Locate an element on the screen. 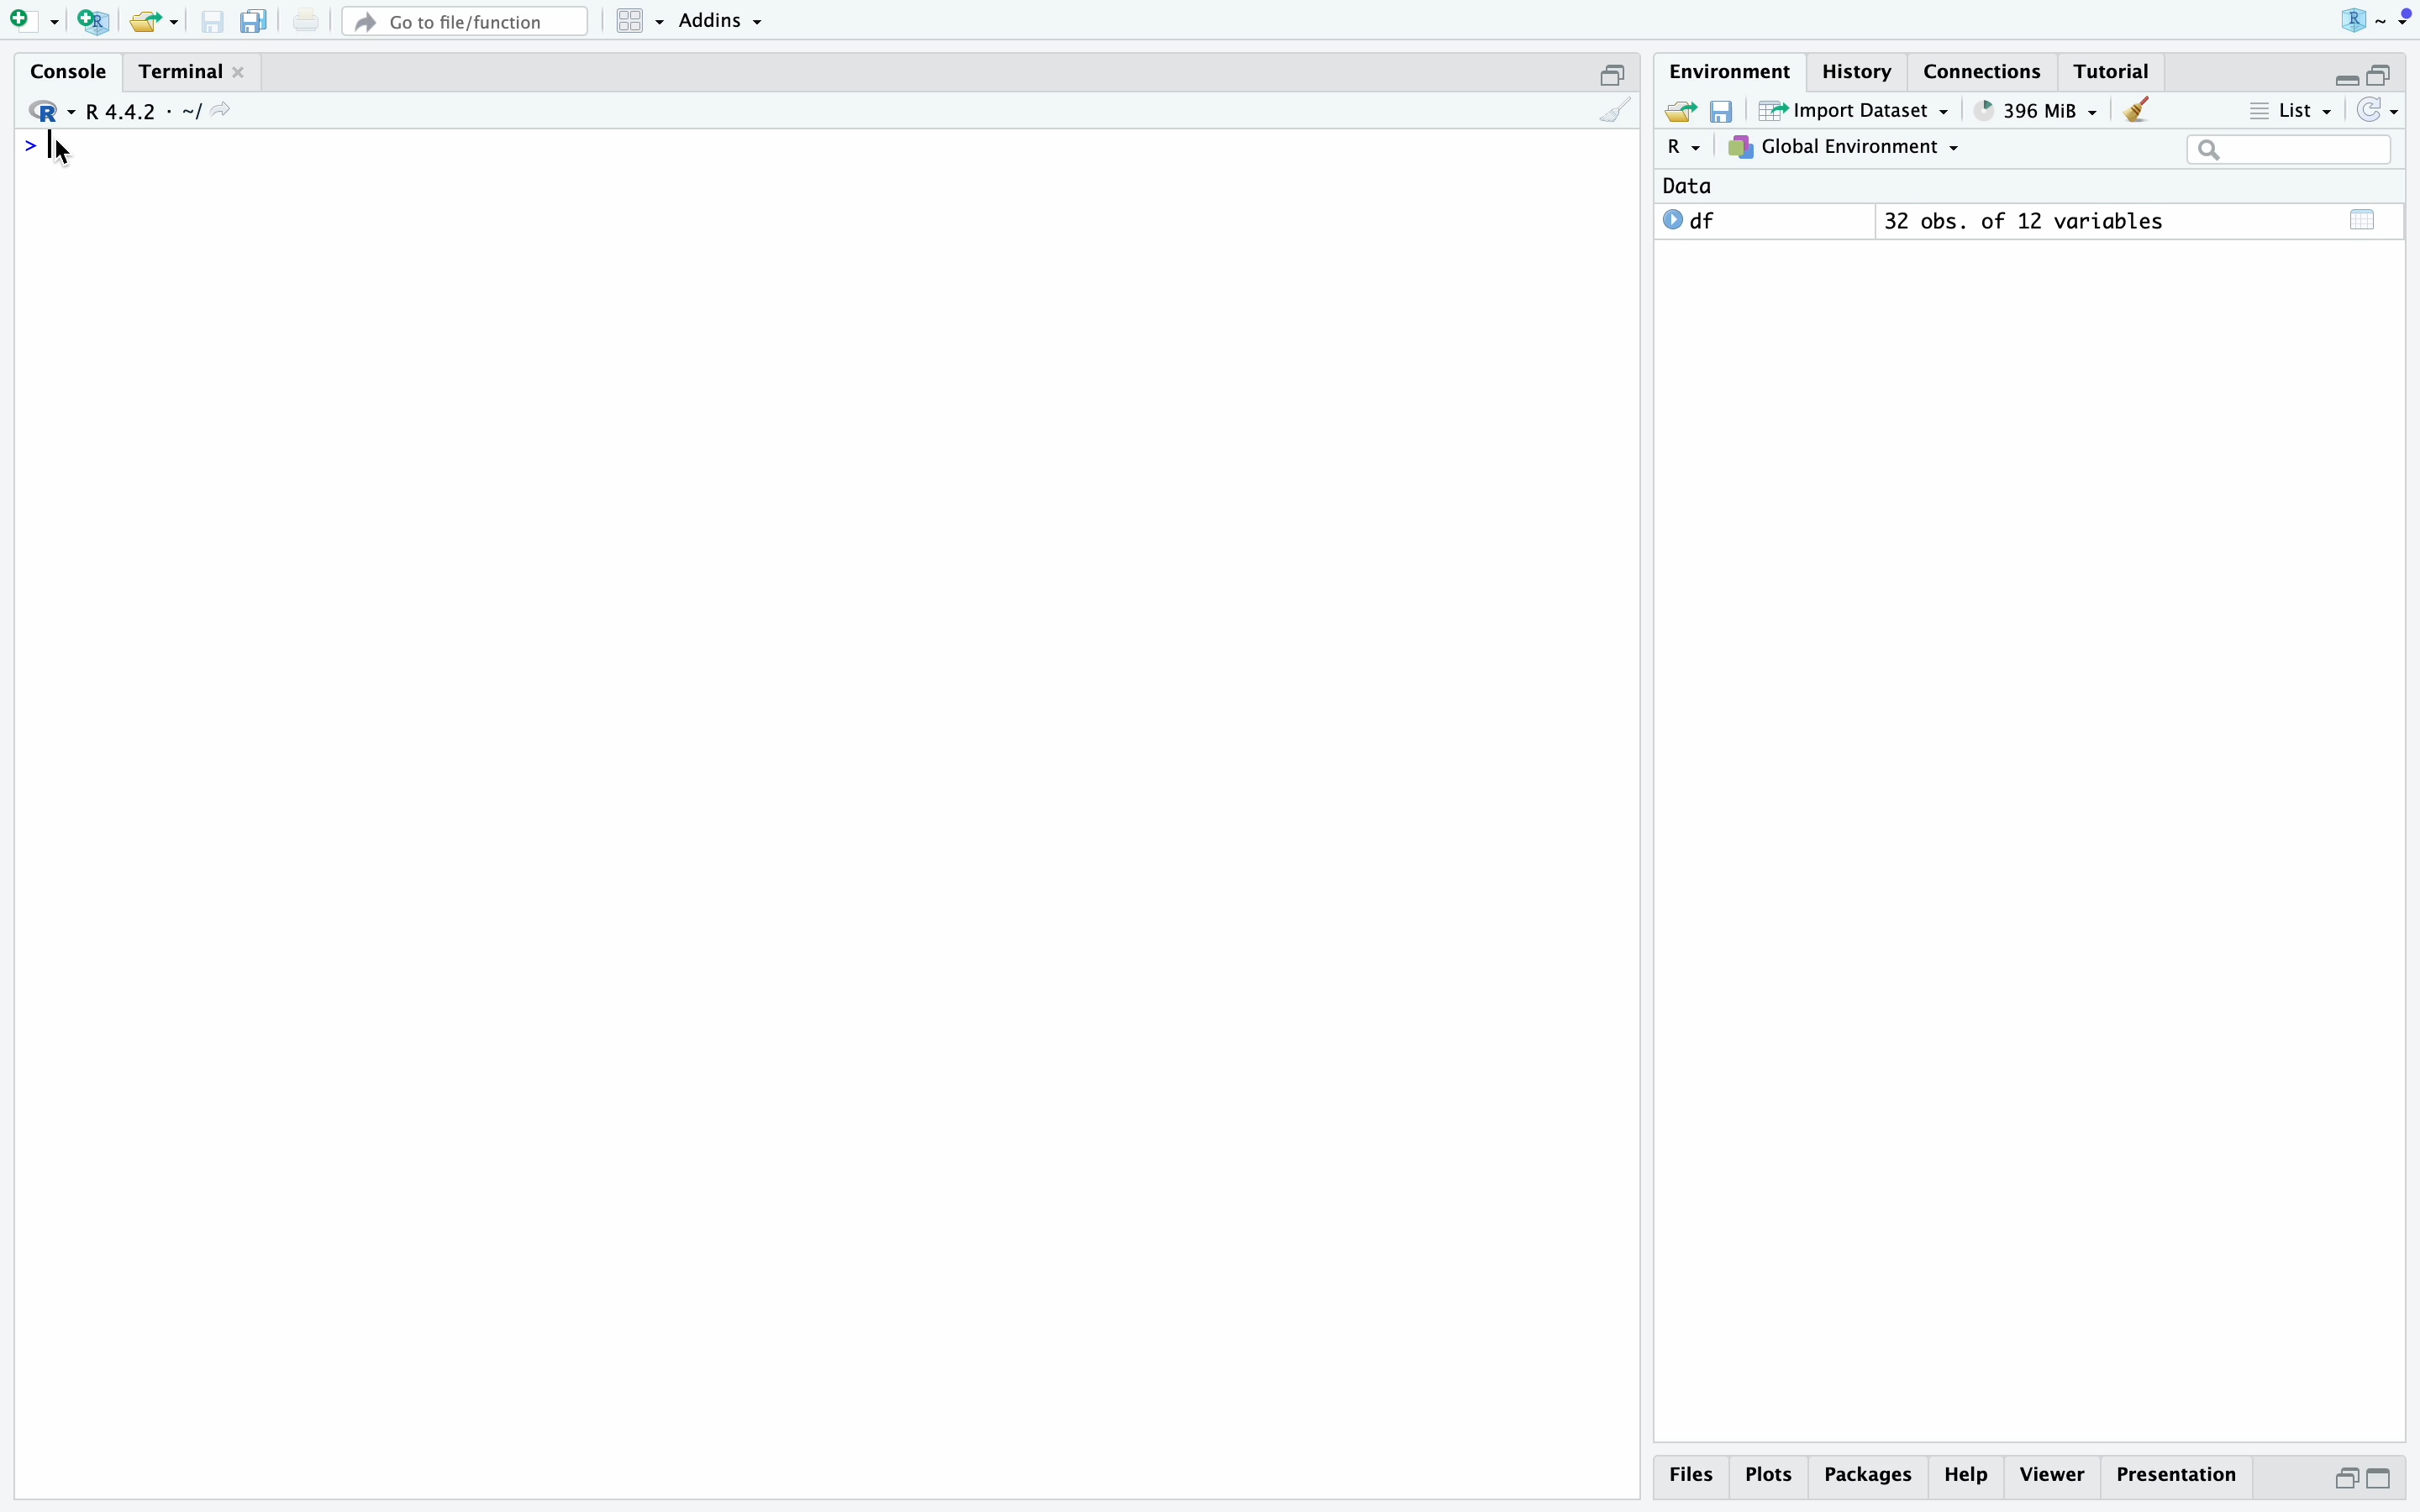 The image size is (2420, 1512). open in separate window is located at coordinates (2380, 73).